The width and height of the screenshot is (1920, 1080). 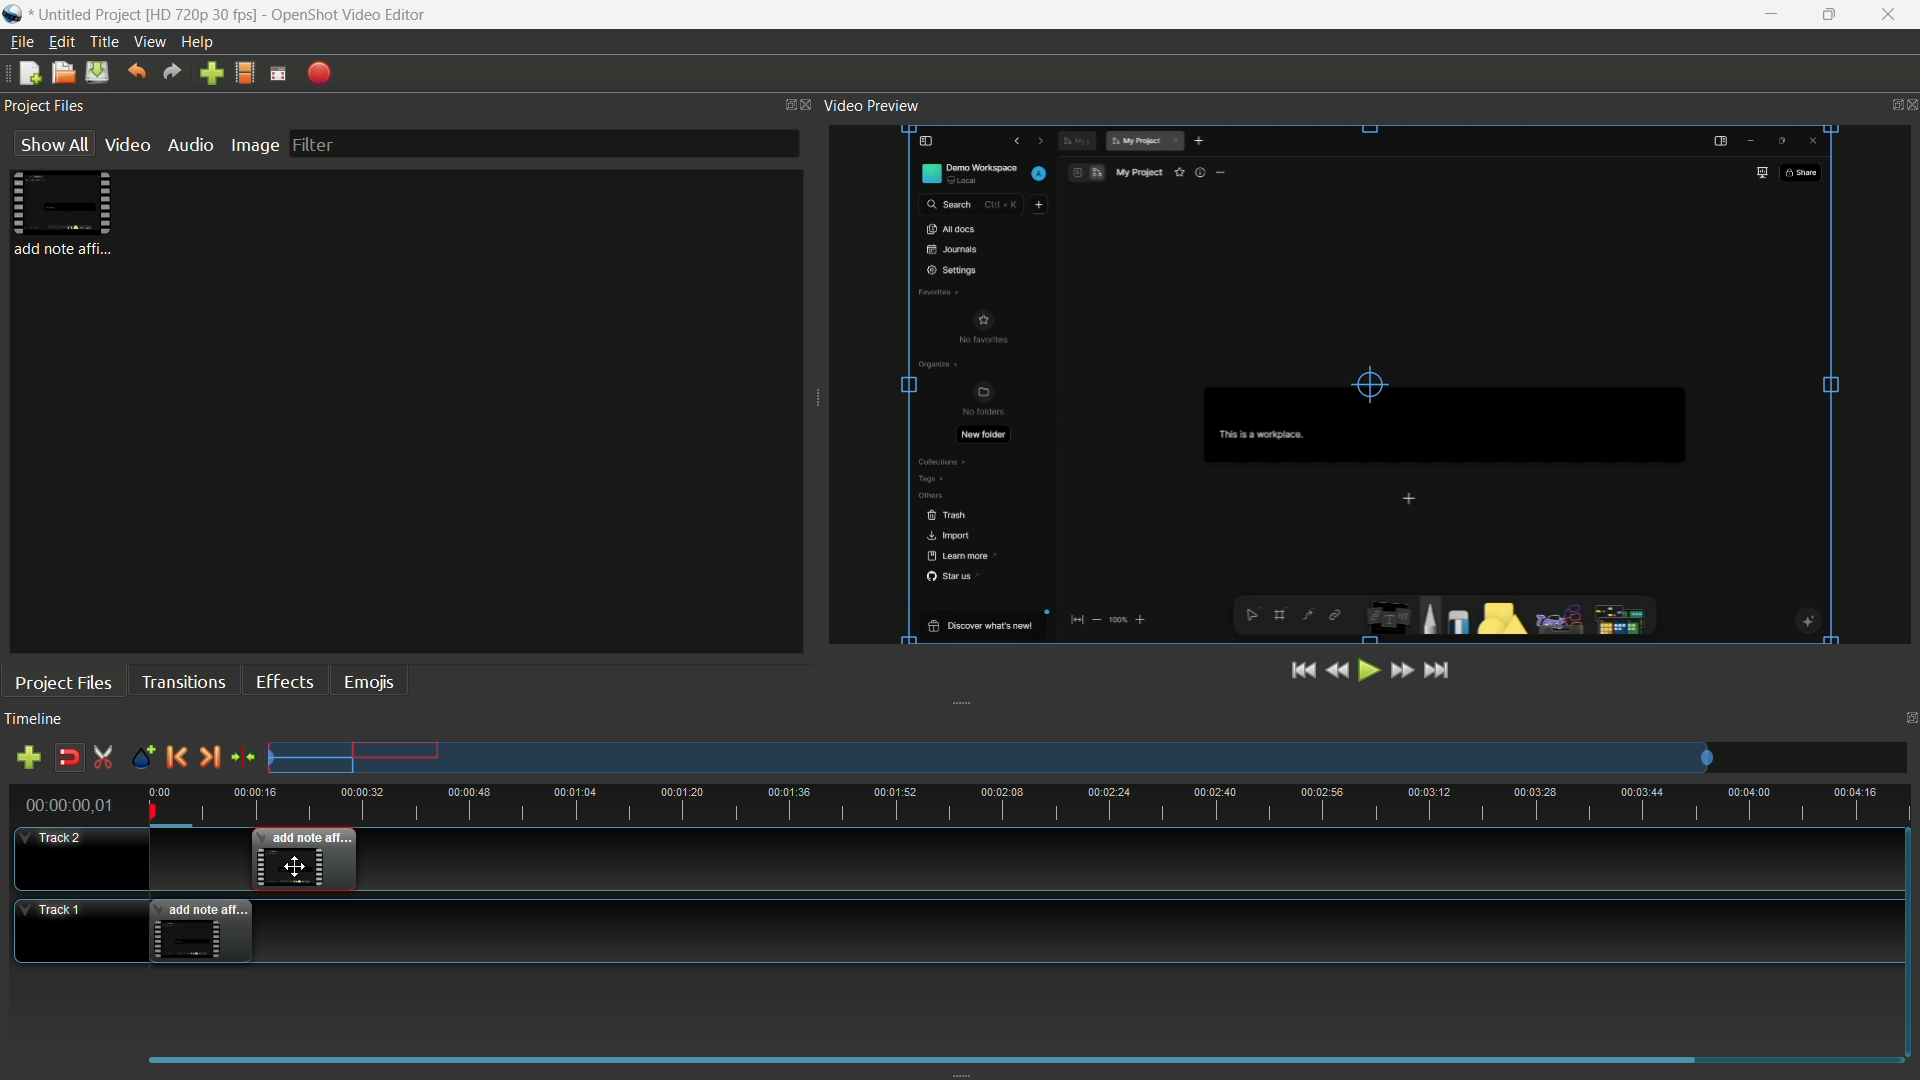 What do you see at coordinates (1401, 670) in the screenshot?
I see `fast forward` at bounding box center [1401, 670].